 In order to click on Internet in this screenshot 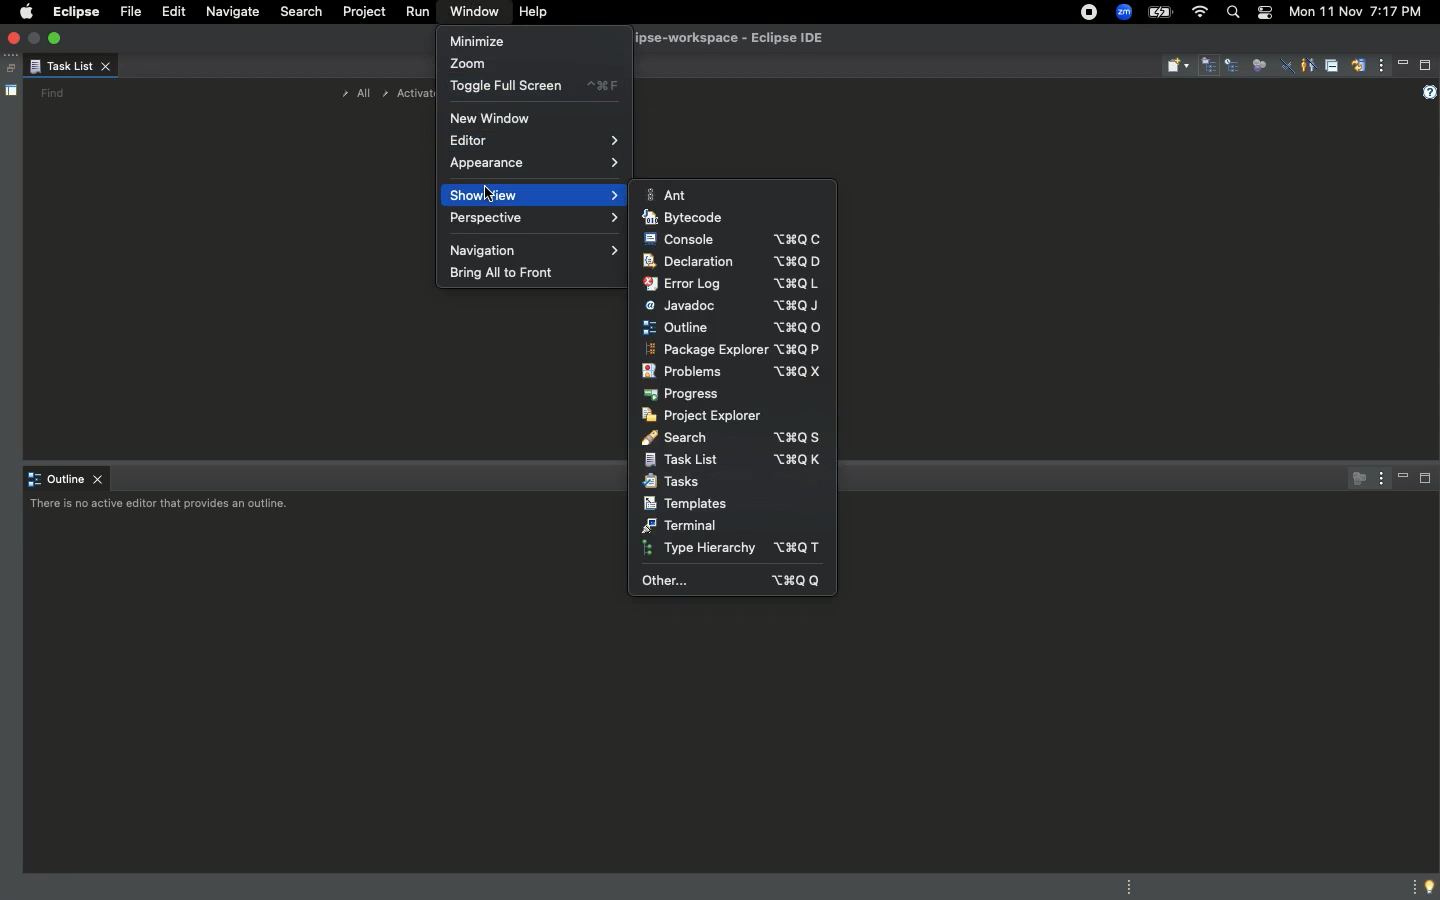, I will do `click(1198, 12)`.